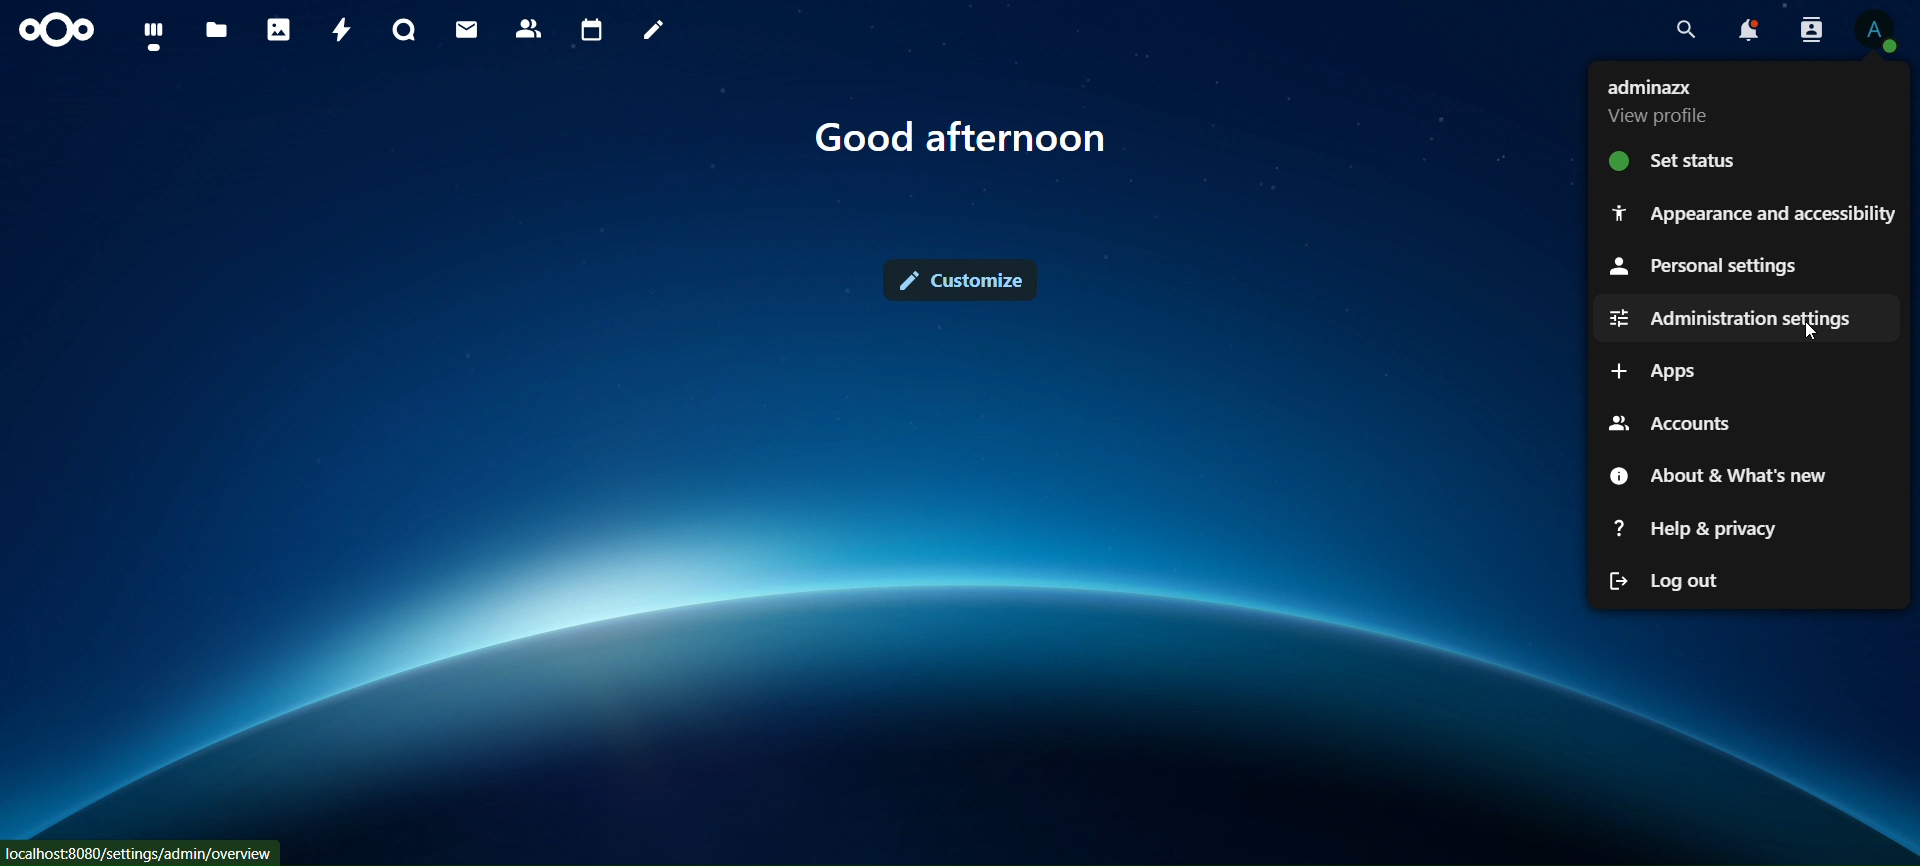 The width and height of the screenshot is (1920, 866). I want to click on view profile, so click(1666, 101).